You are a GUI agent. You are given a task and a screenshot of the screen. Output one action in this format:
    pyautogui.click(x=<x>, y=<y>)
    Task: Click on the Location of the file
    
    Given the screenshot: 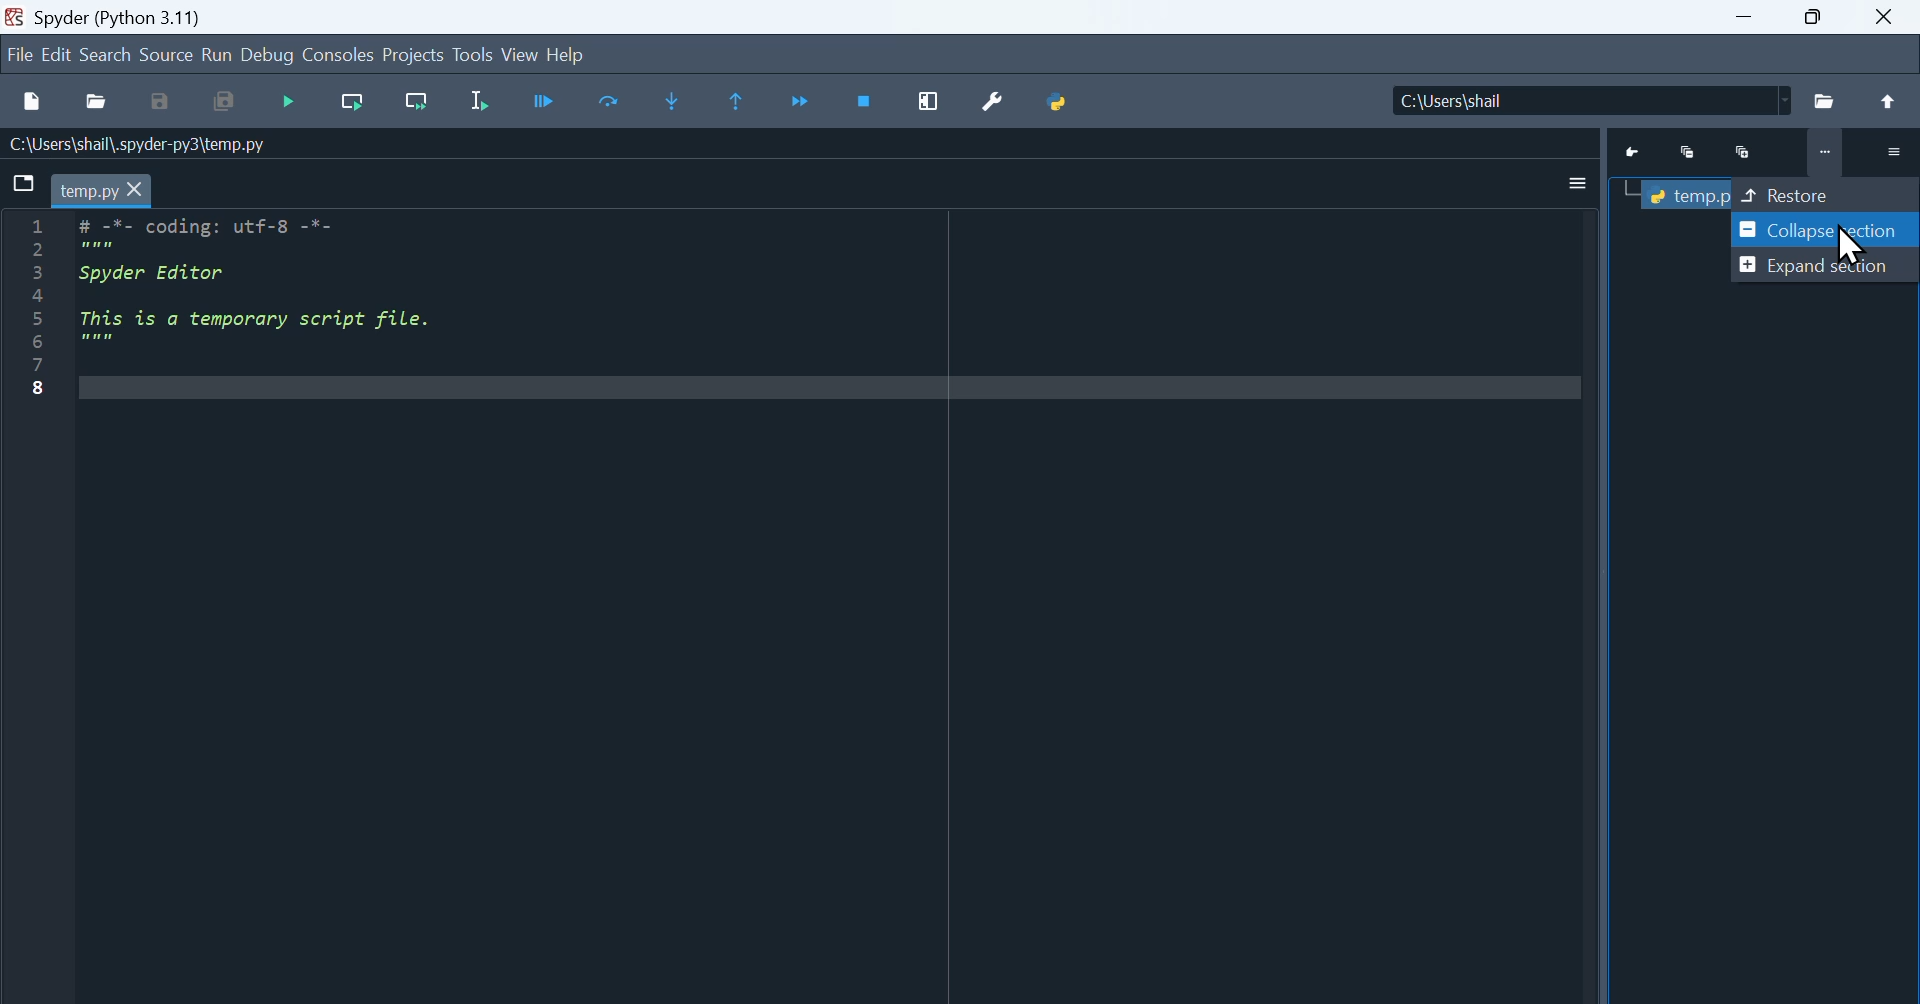 What is the action you would take?
    pyautogui.click(x=1597, y=100)
    